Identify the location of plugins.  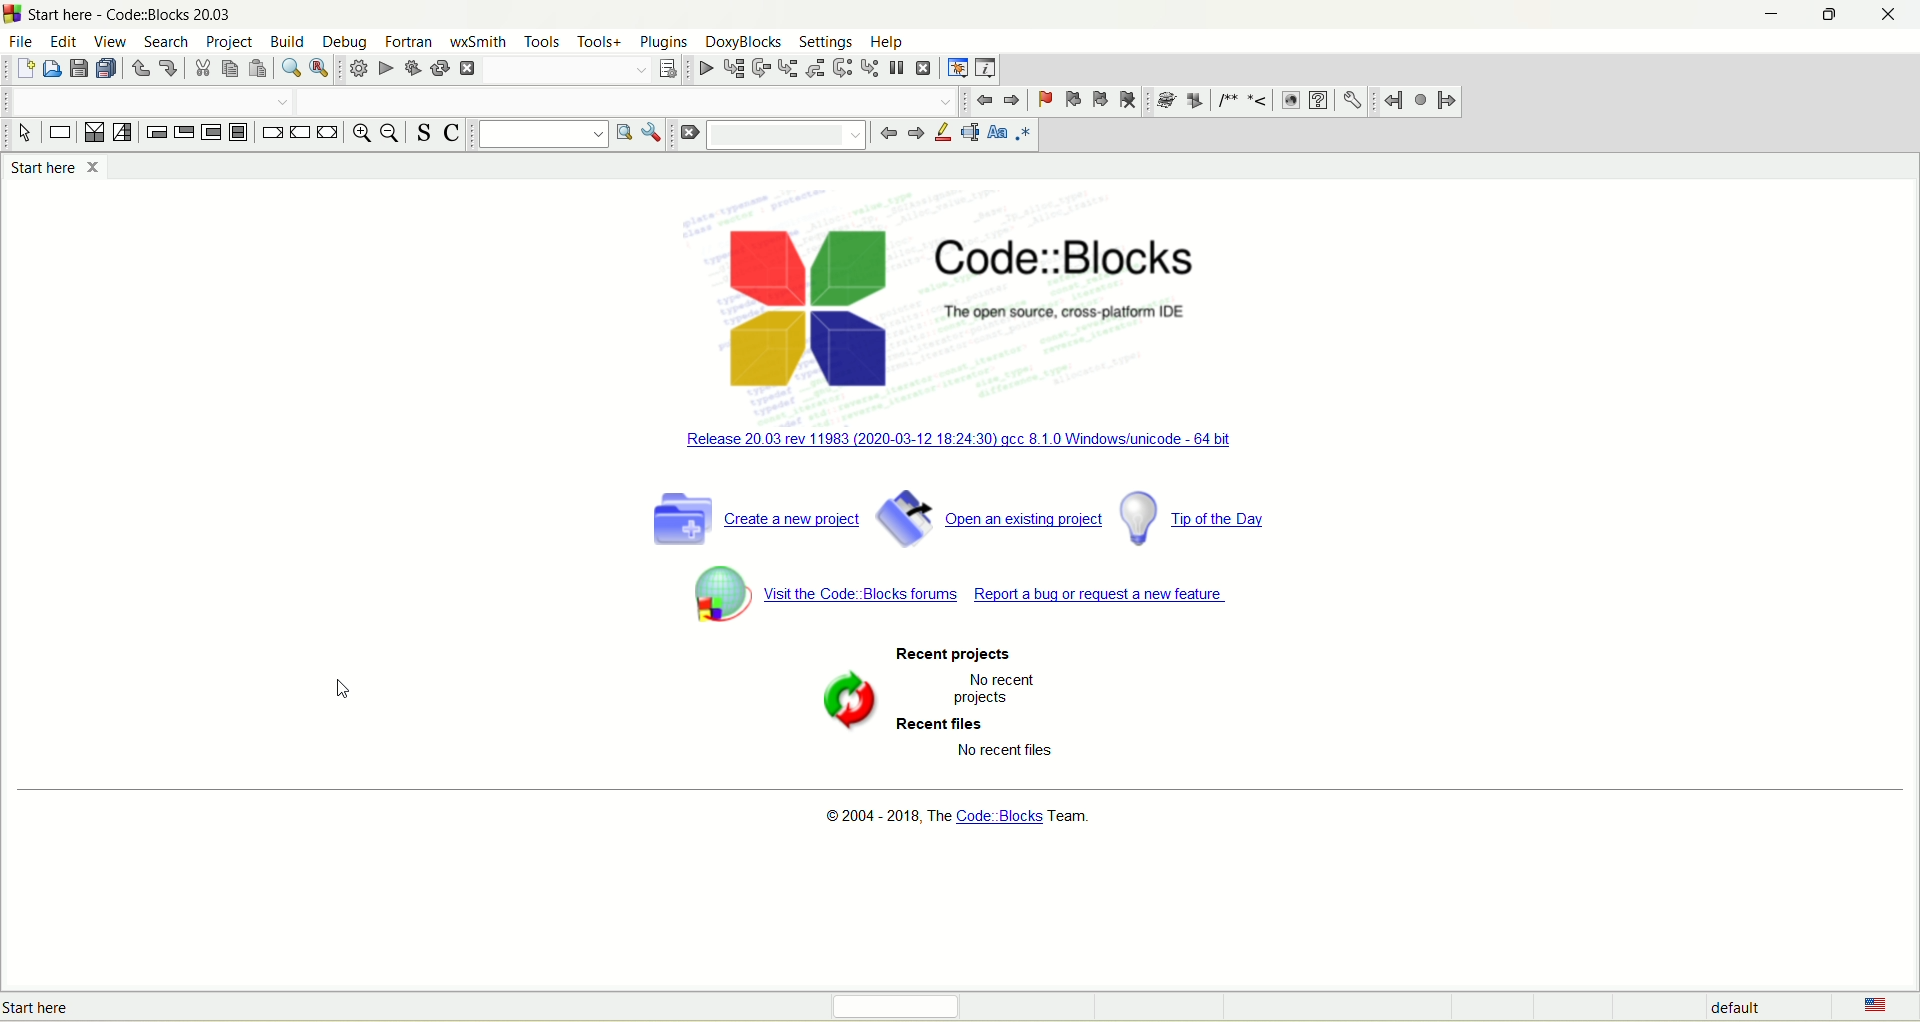
(664, 42).